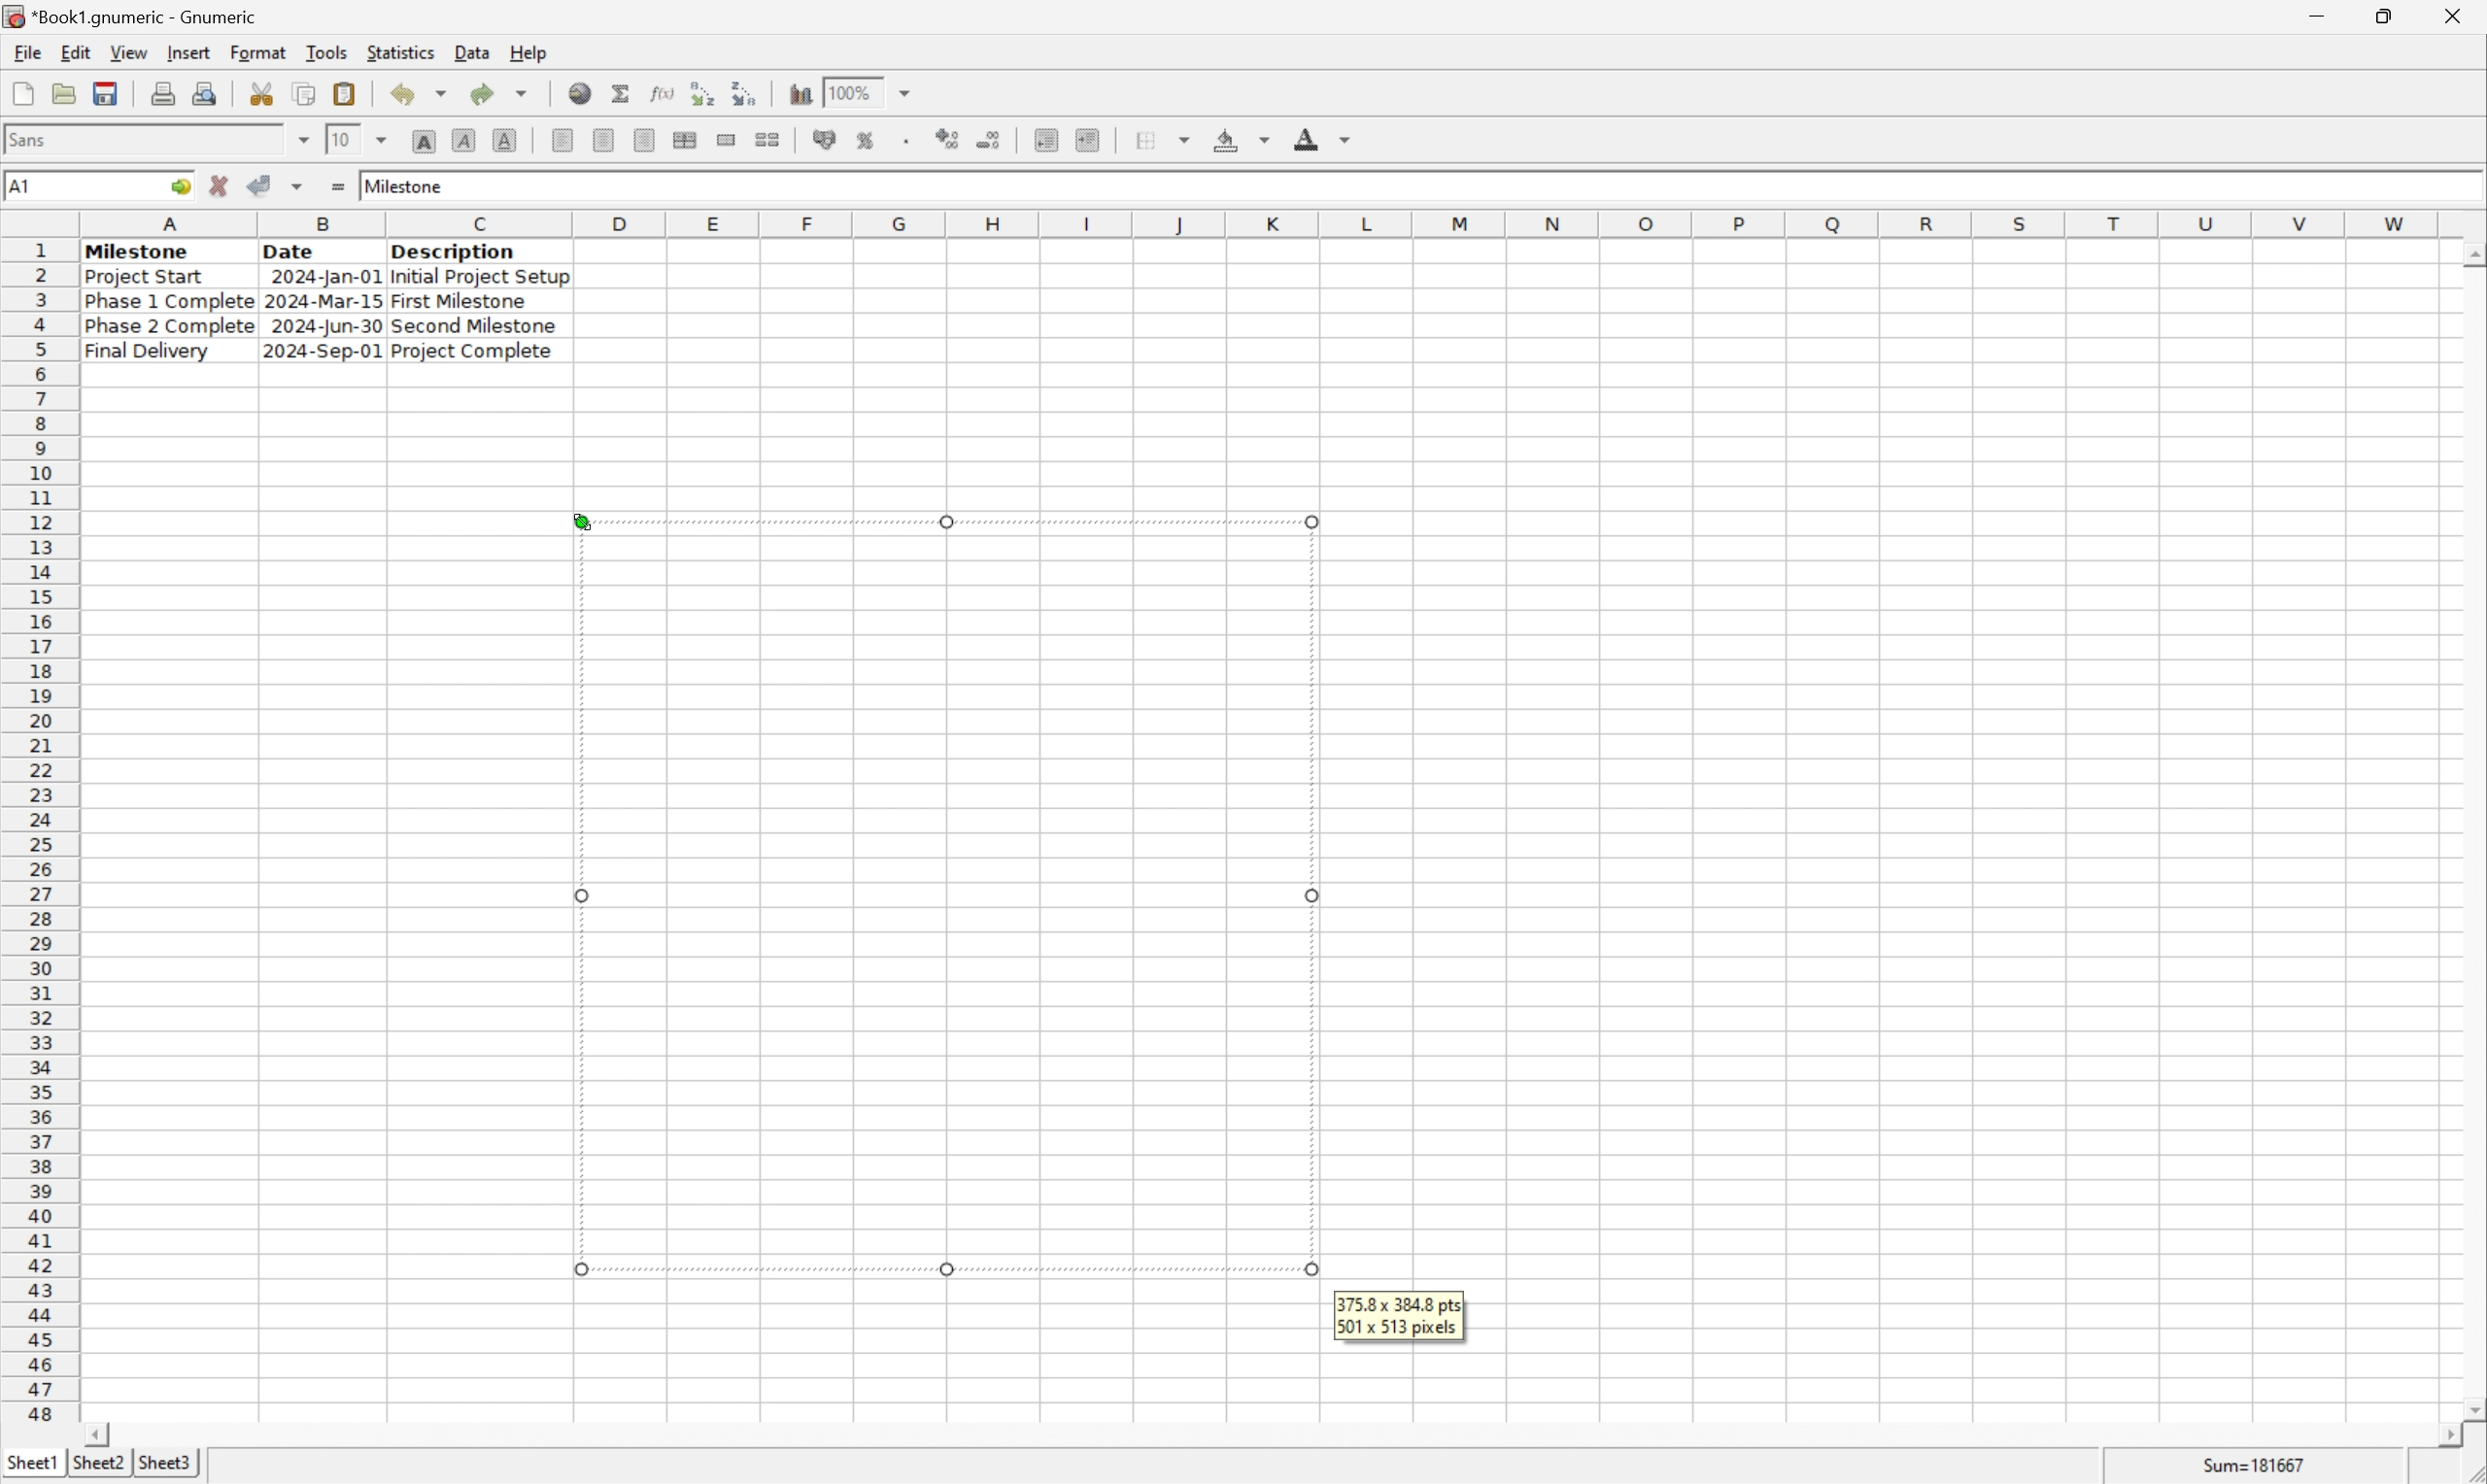 This screenshot has height=1484, width=2487. I want to click on format, so click(257, 51).